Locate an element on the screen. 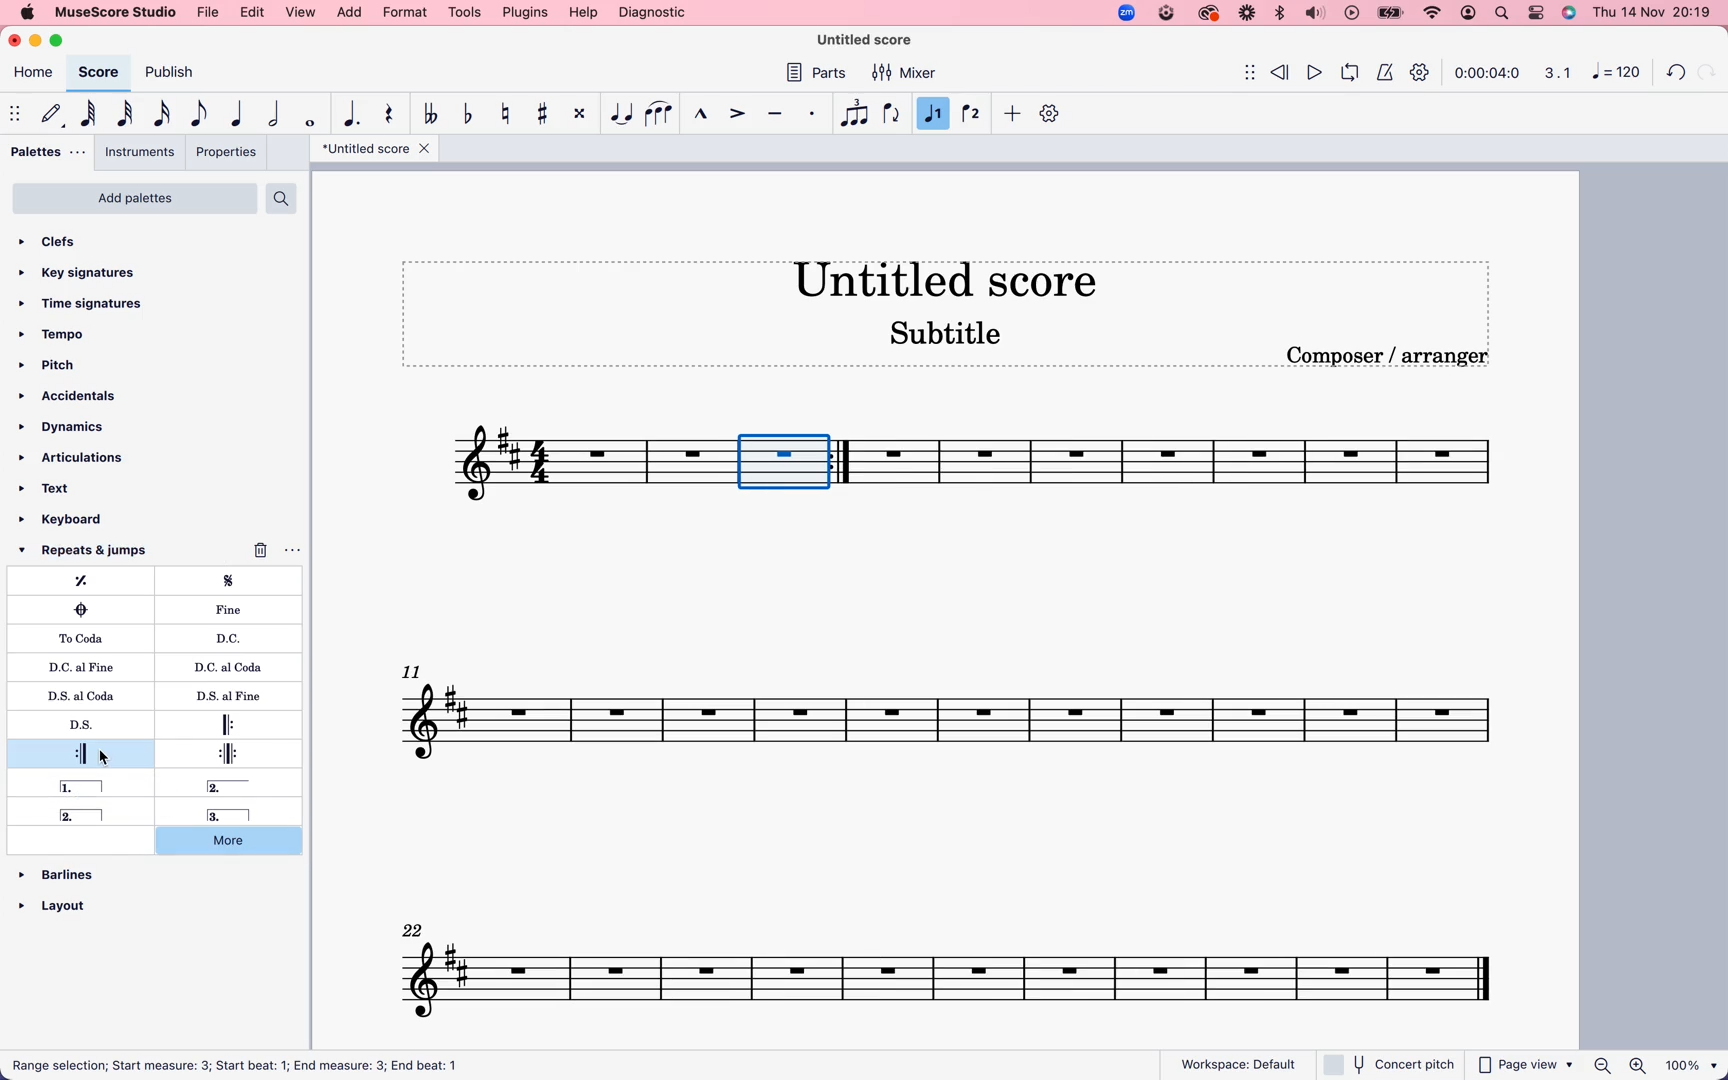 The width and height of the screenshot is (1728, 1080). rewind is located at coordinates (1282, 69).